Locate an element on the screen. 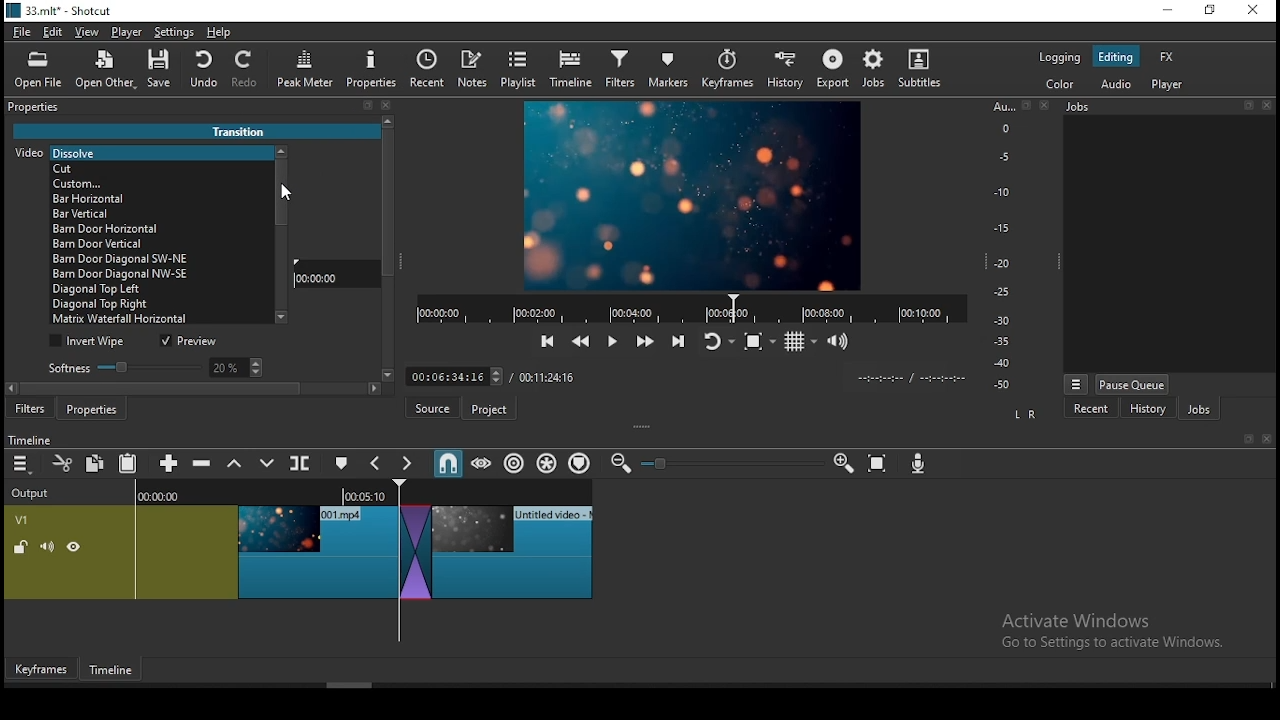 This screenshot has height=720, width=1280. toggle zoom is located at coordinates (759, 341).